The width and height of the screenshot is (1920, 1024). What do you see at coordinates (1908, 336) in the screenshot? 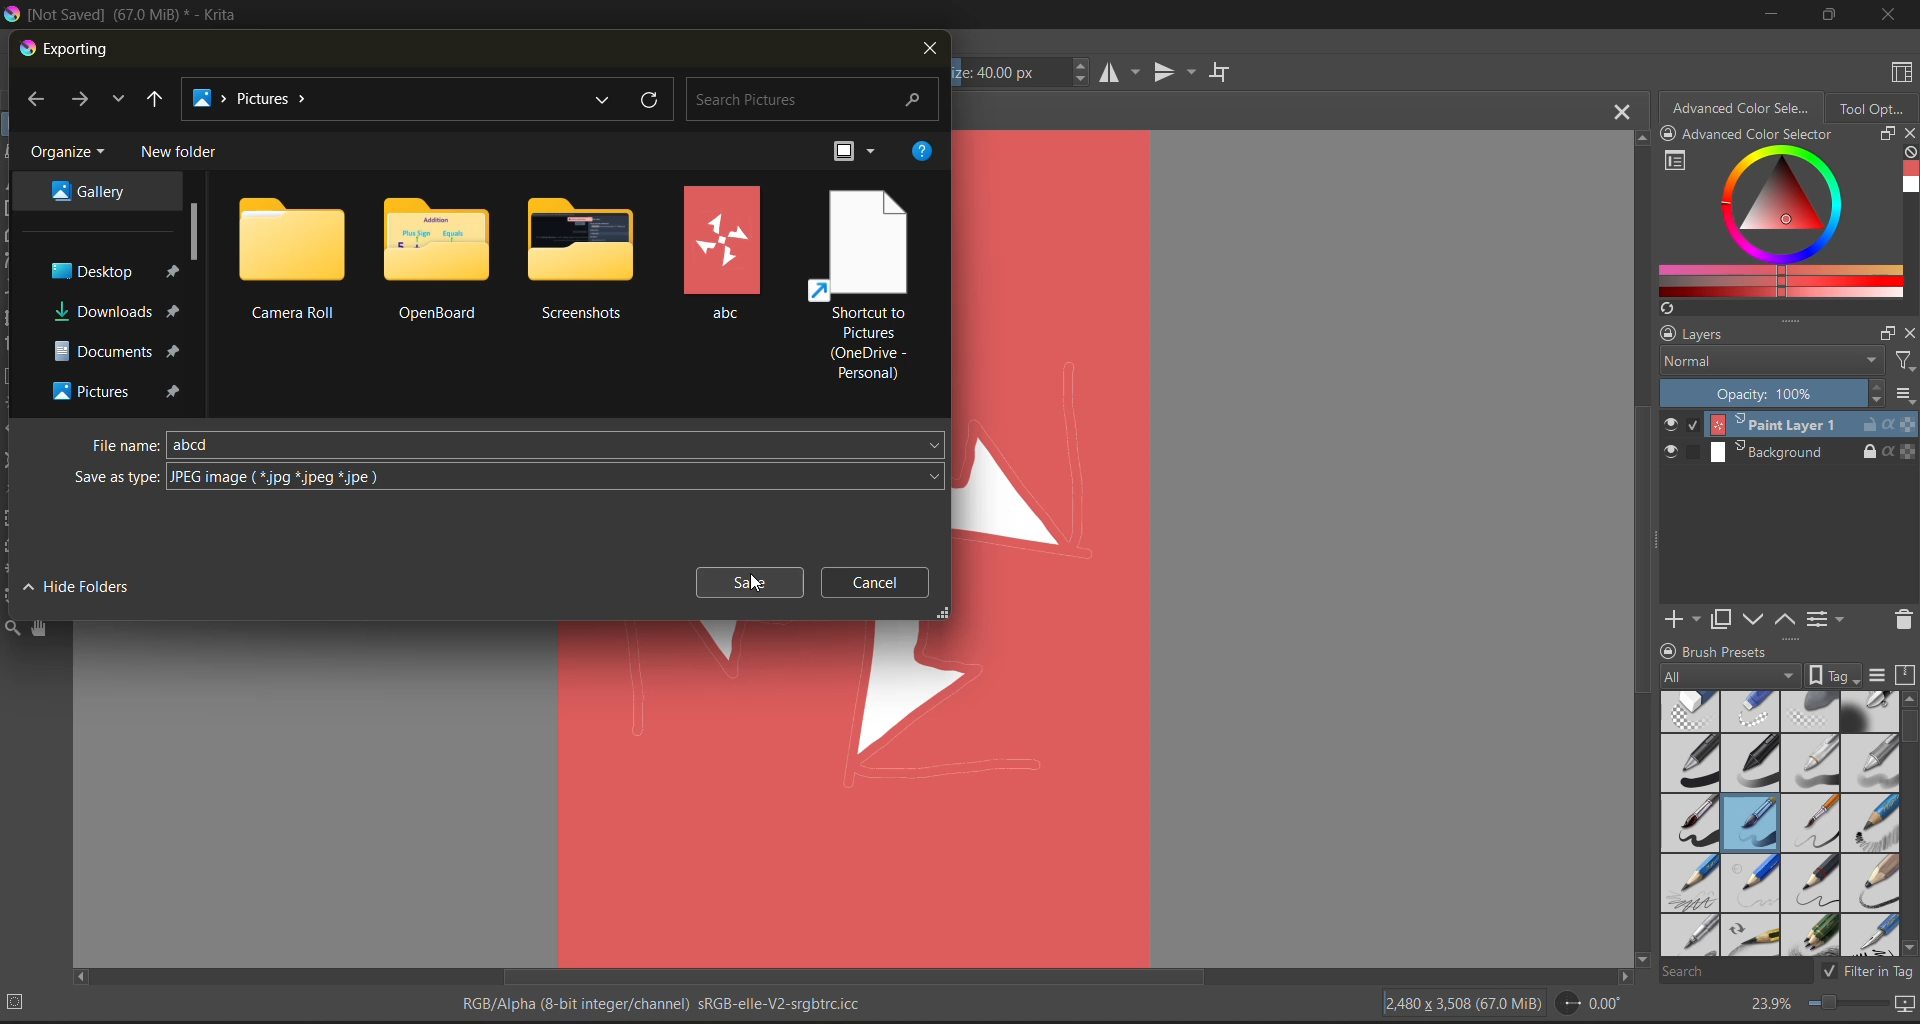
I see `close` at bounding box center [1908, 336].